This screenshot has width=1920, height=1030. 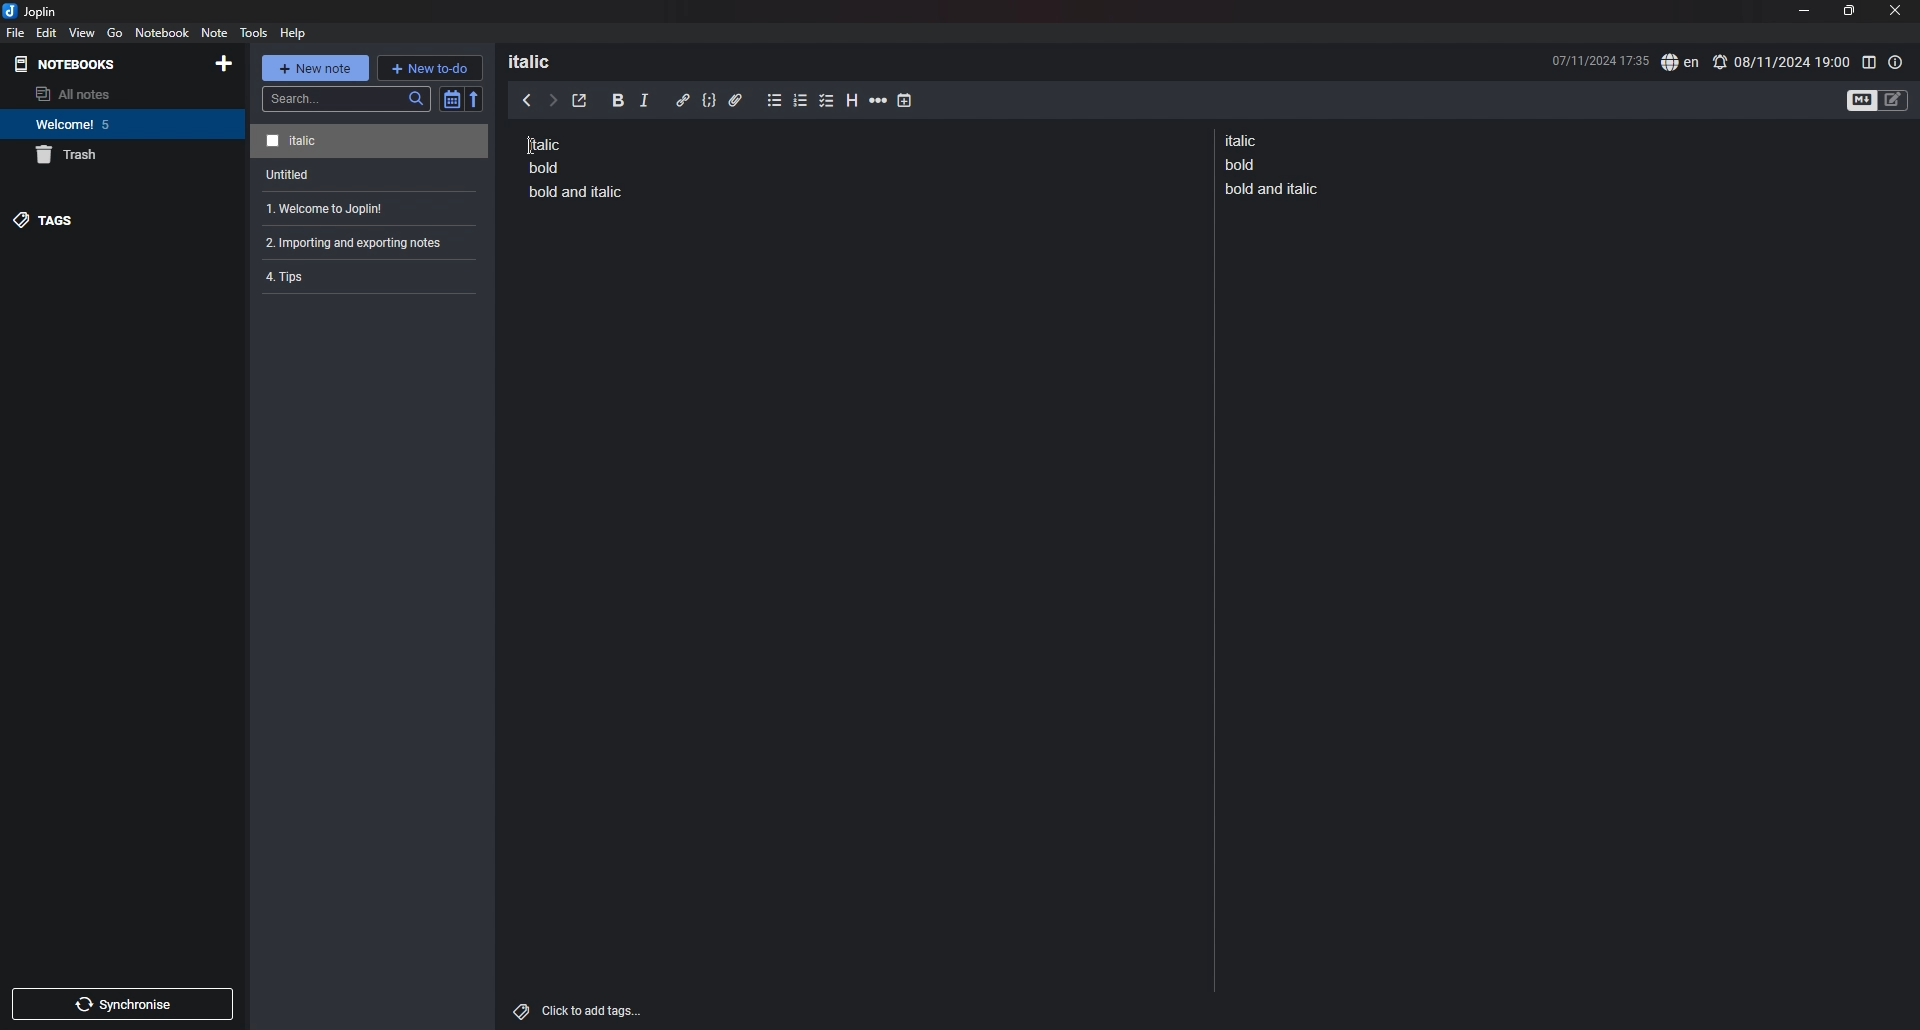 What do you see at coordinates (222, 63) in the screenshot?
I see `add notebook` at bounding box center [222, 63].